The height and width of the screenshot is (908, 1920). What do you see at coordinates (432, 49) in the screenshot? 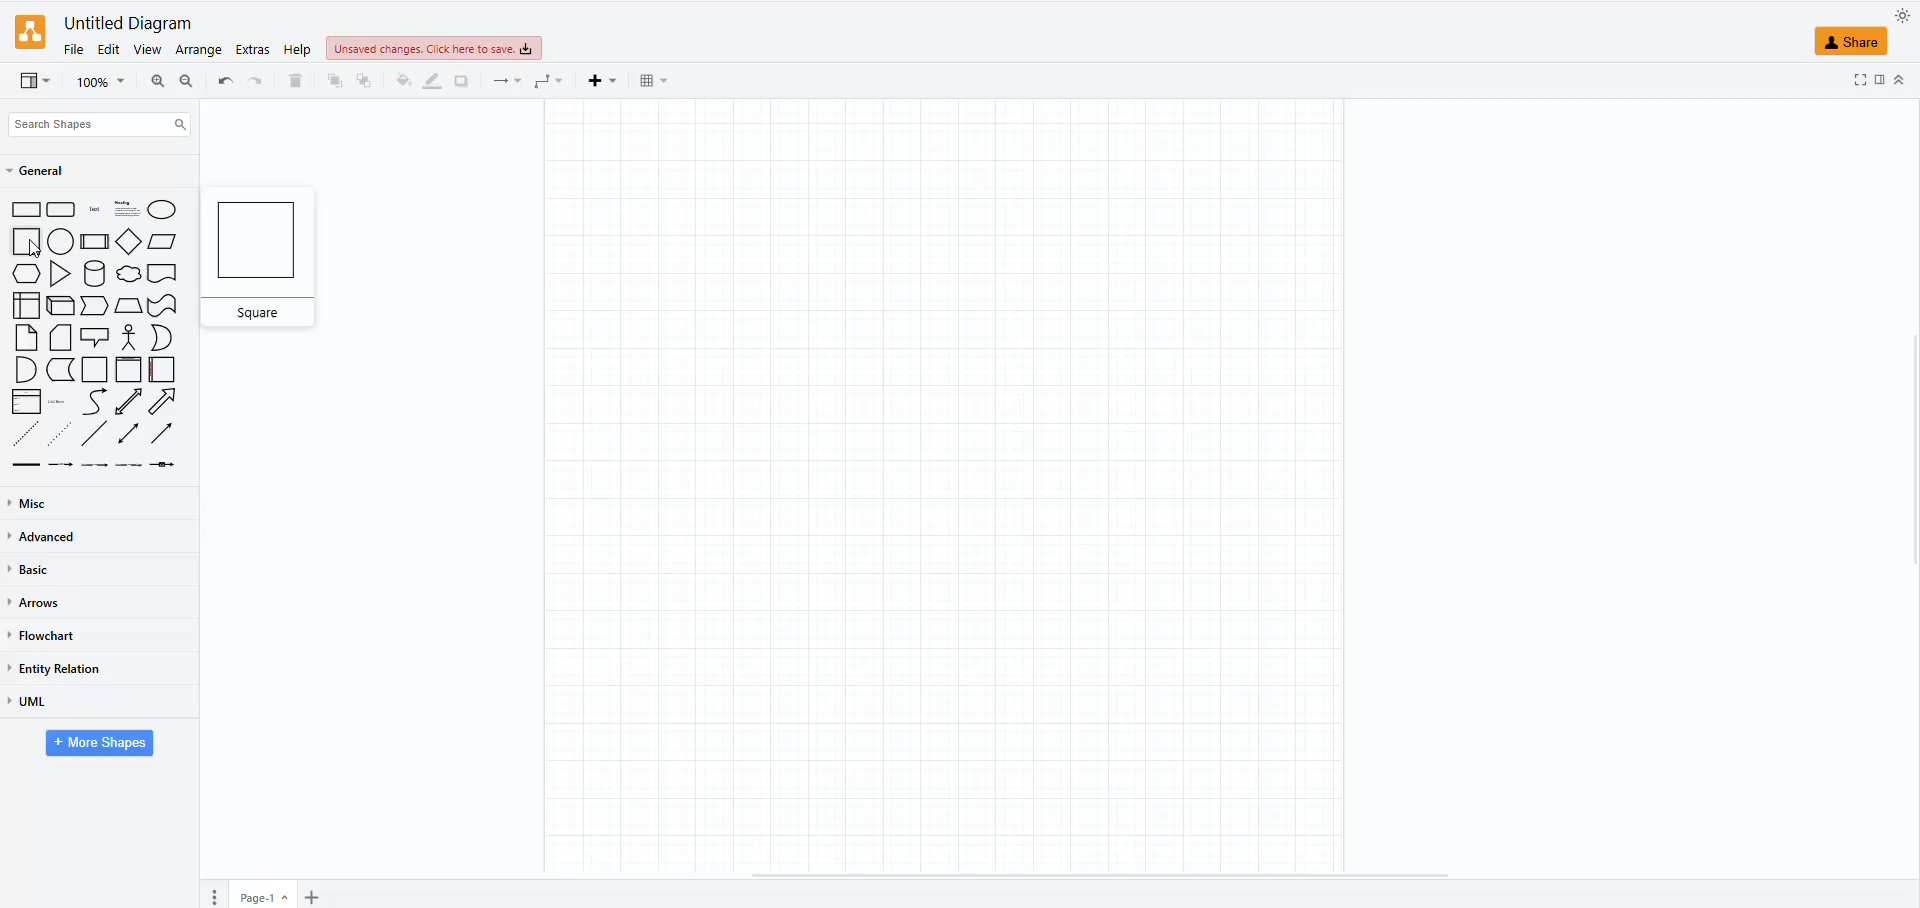
I see `unsaved changes` at bounding box center [432, 49].